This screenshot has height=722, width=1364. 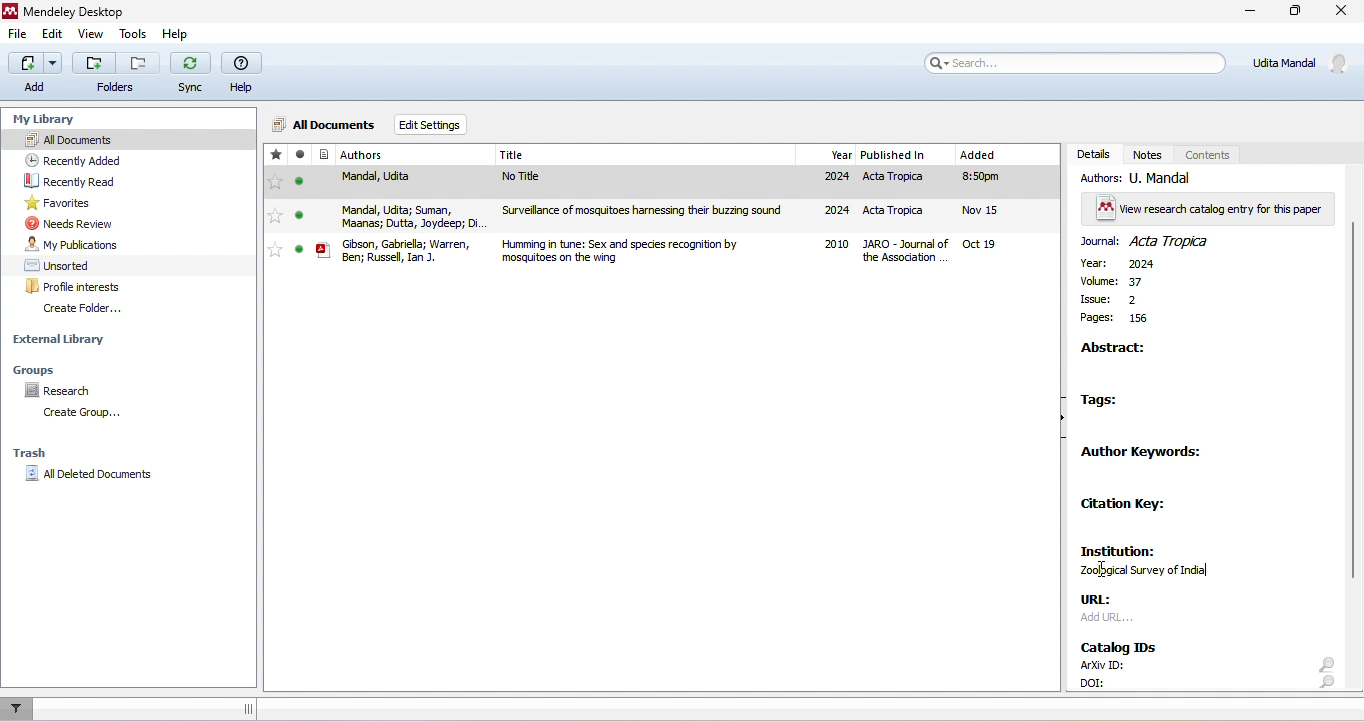 I want to click on published in, so click(x=908, y=155).